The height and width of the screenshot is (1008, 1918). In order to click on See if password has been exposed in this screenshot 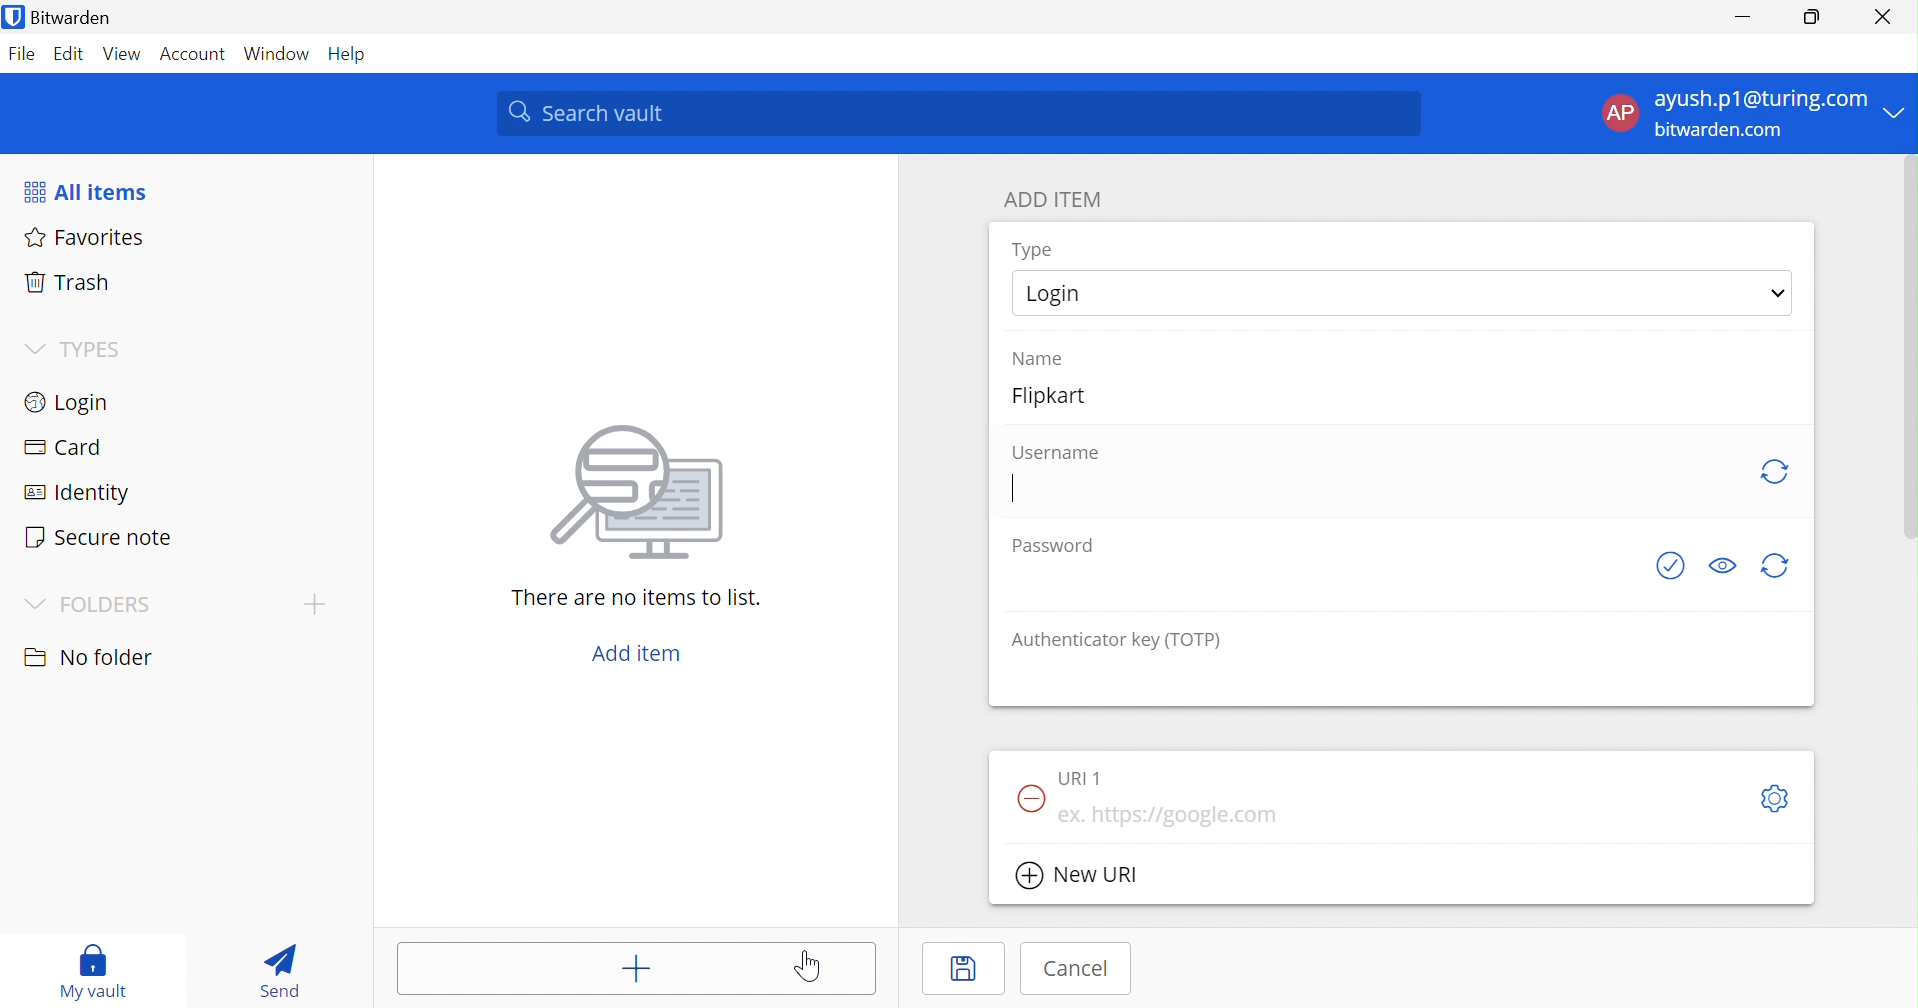, I will do `click(1671, 567)`.